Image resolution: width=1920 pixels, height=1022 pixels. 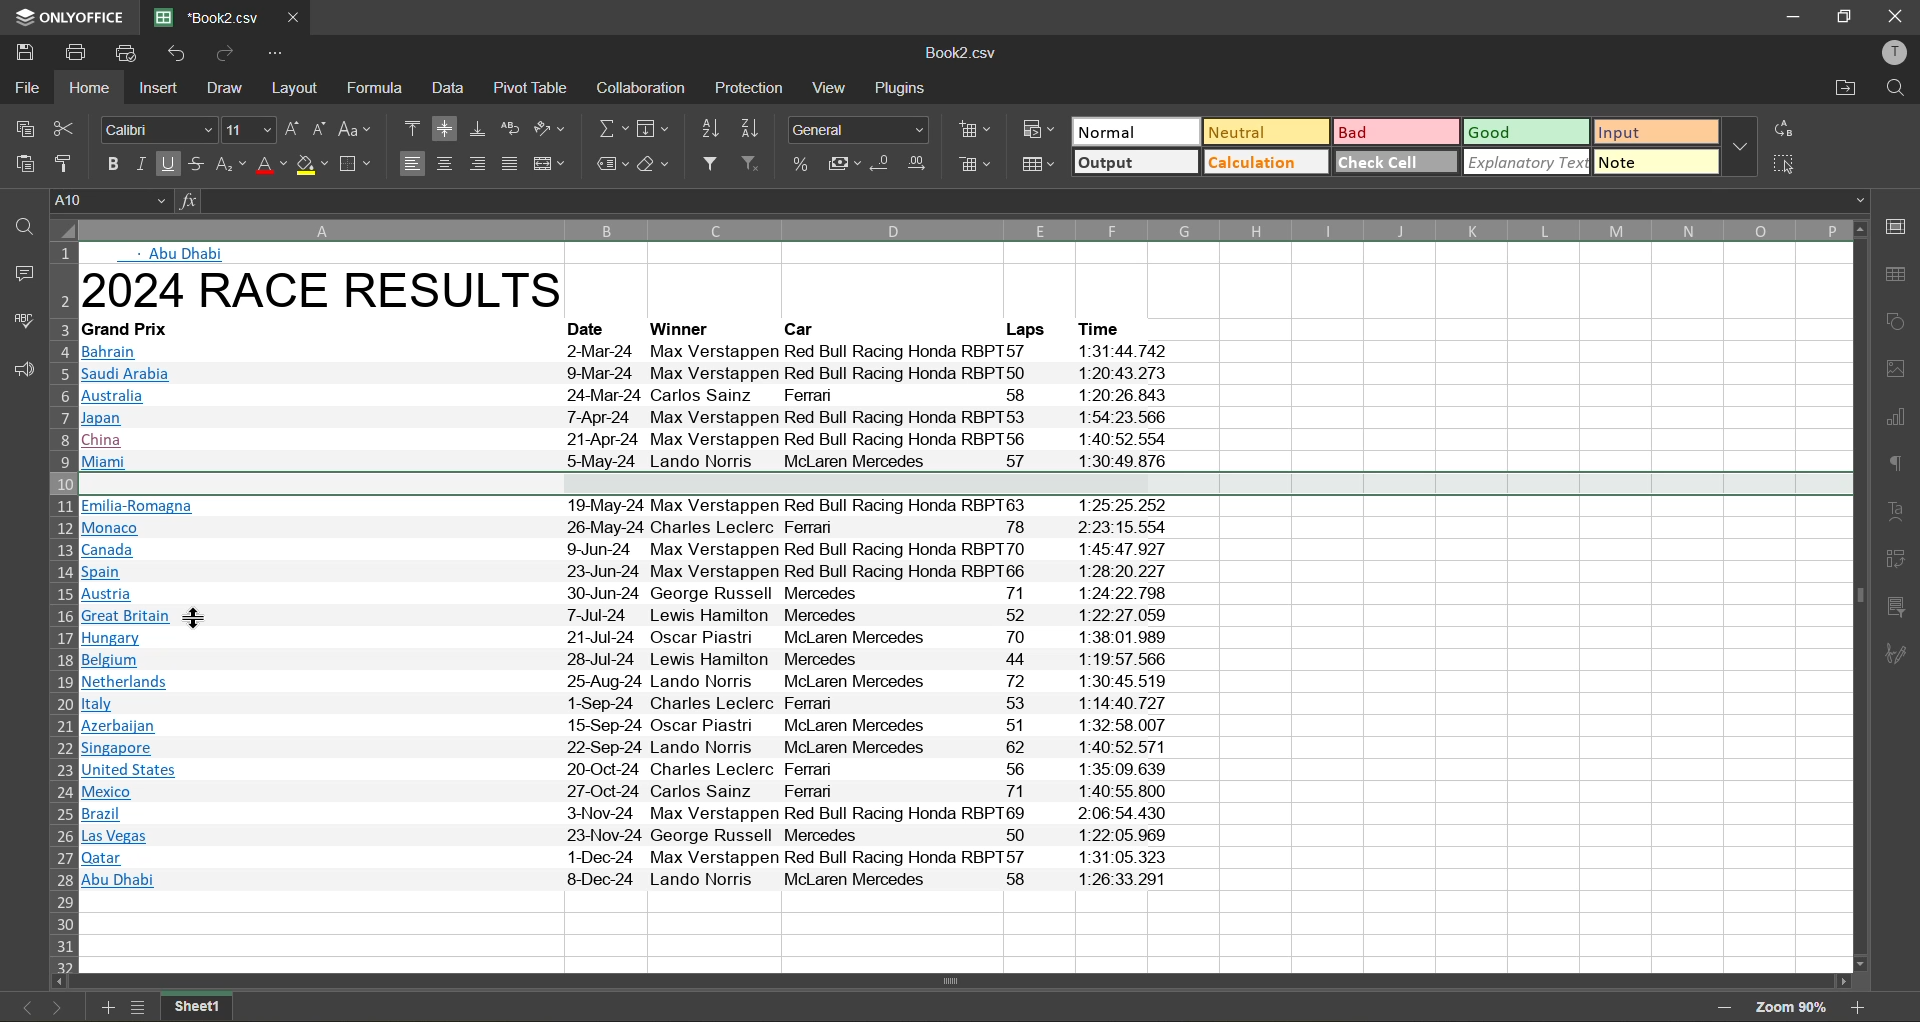 What do you see at coordinates (955, 981) in the screenshot?
I see `Horizontal scrollbar` at bounding box center [955, 981].